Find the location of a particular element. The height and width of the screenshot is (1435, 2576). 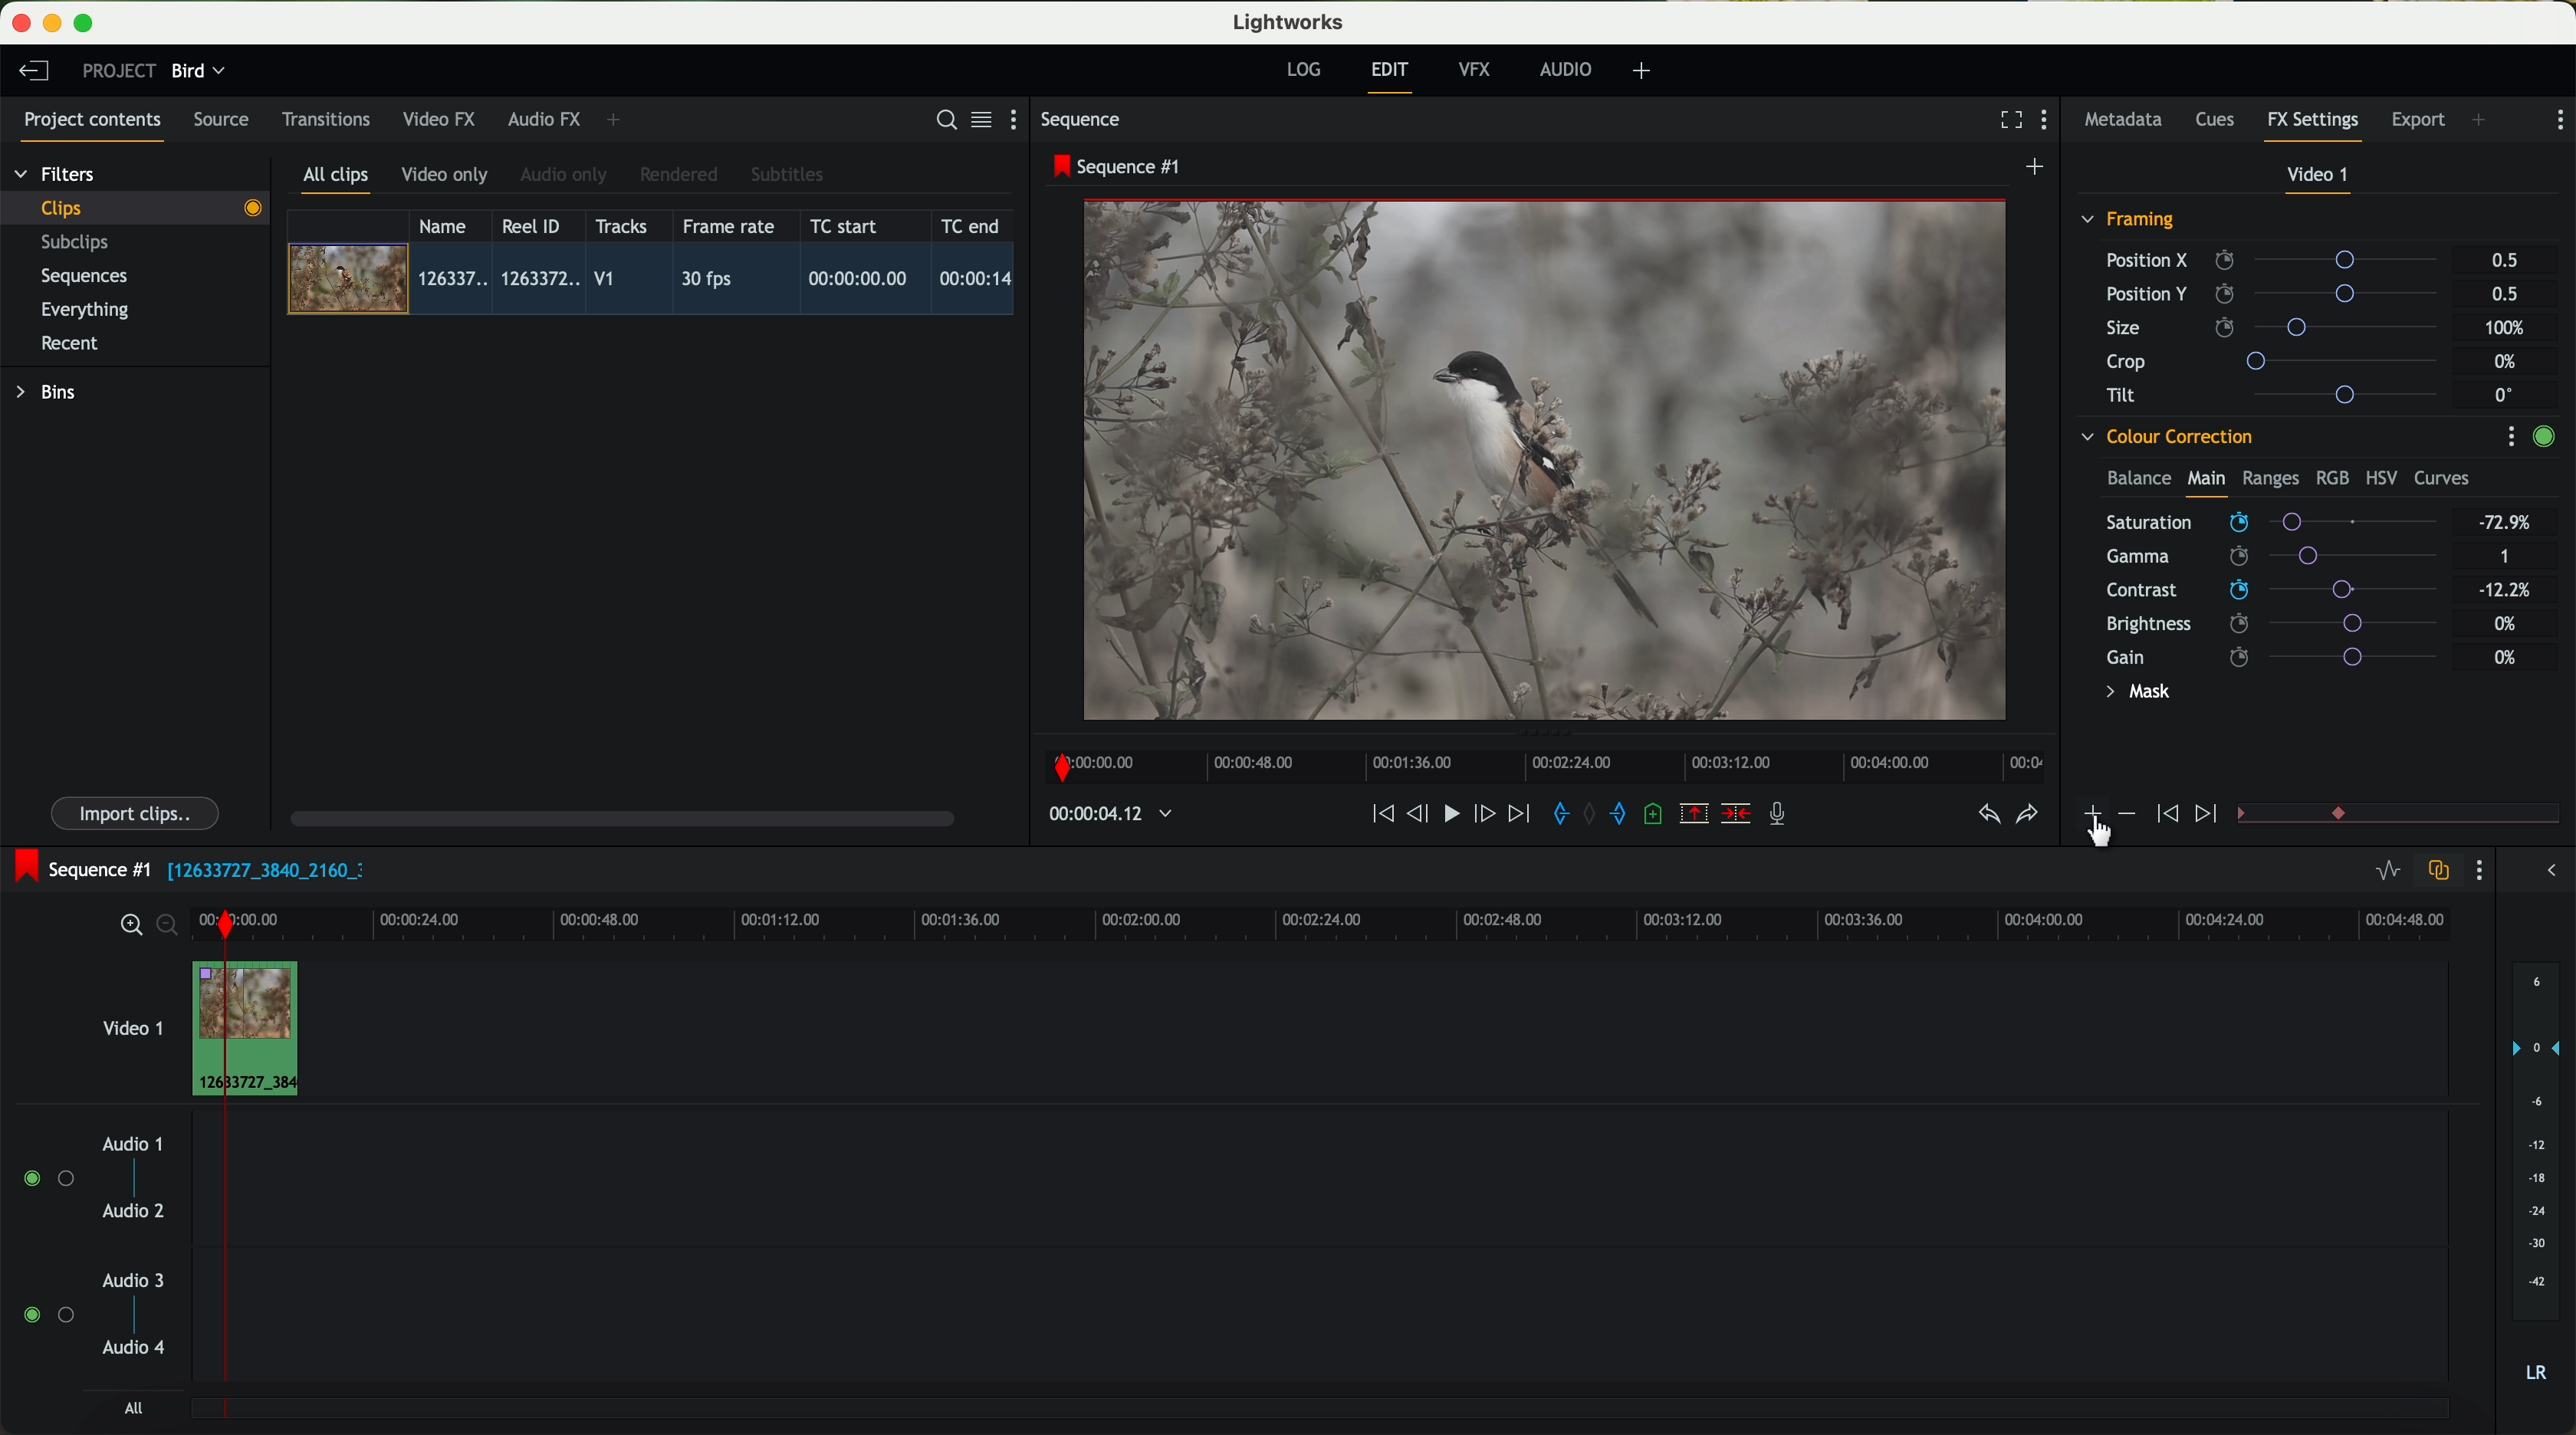

add a cue at the current position is located at coordinates (1656, 815).